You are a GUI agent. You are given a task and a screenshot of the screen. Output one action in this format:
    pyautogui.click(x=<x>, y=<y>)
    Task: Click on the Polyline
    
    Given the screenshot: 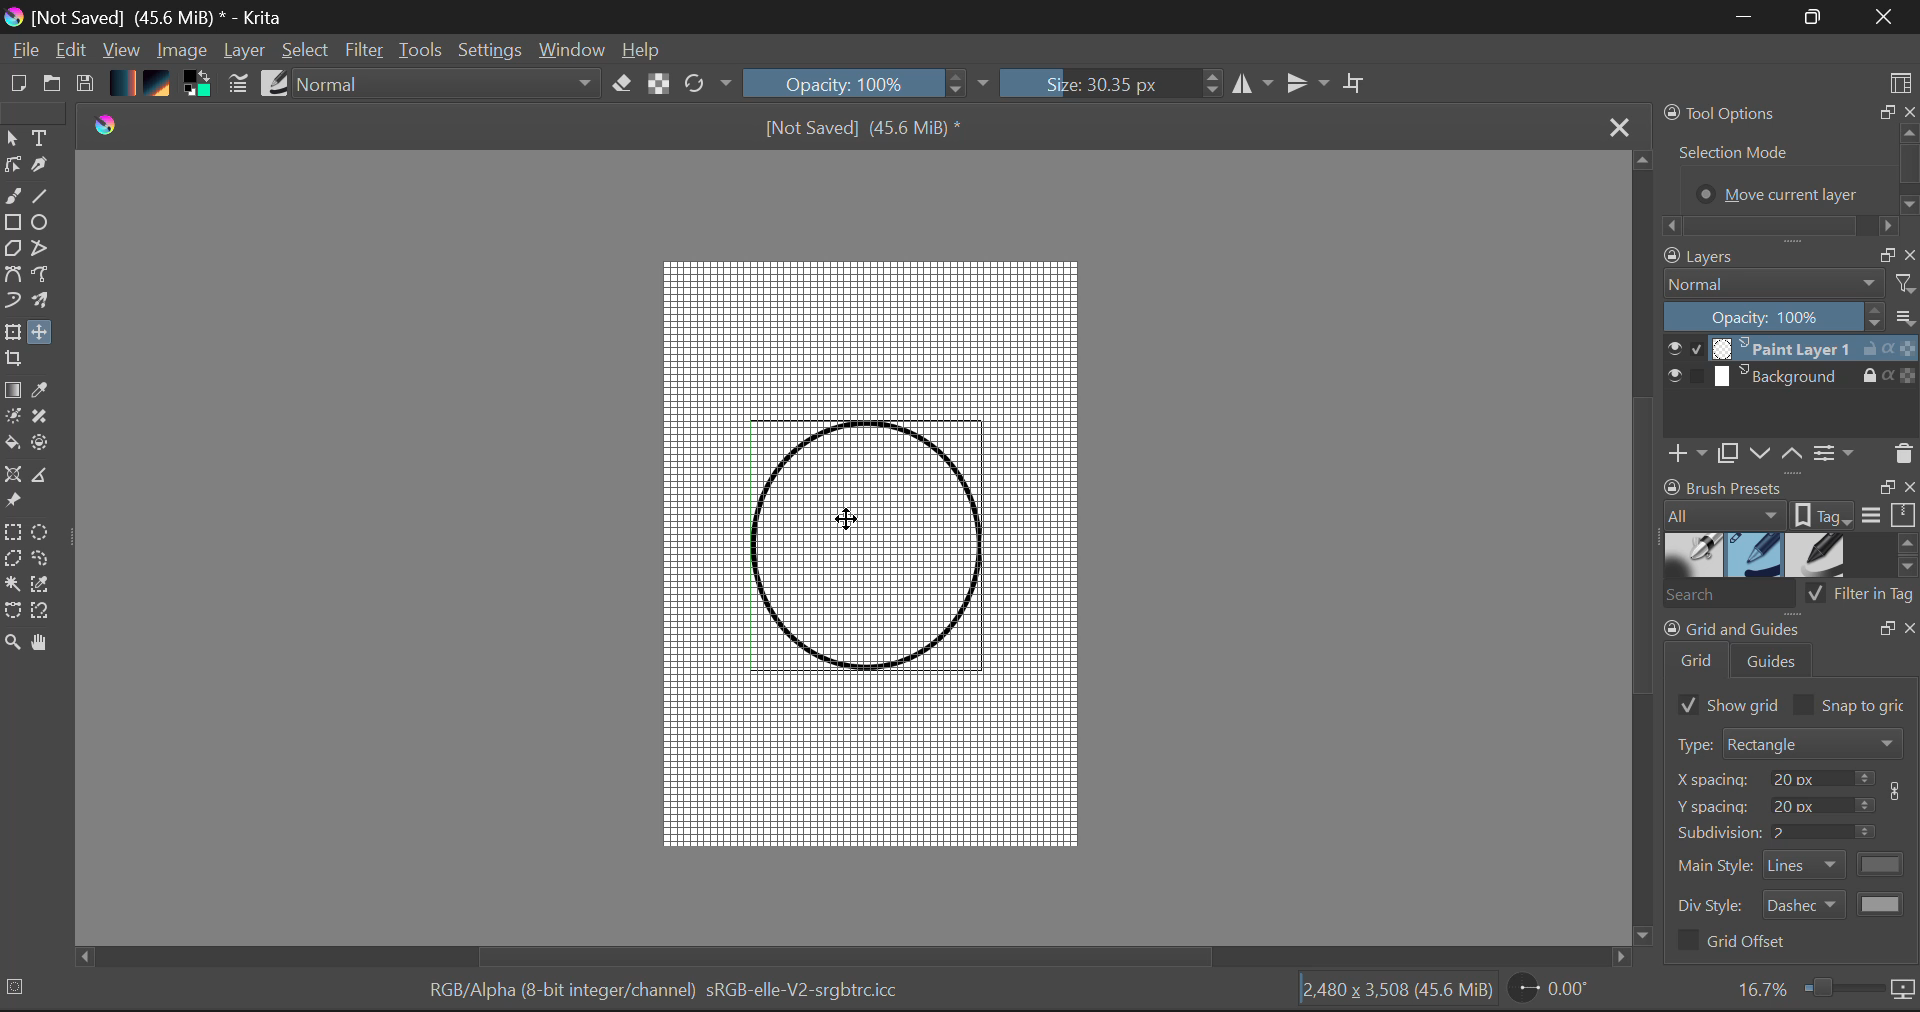 What is the action you would take?
    pyautogui.click(x=41, y=246)
    